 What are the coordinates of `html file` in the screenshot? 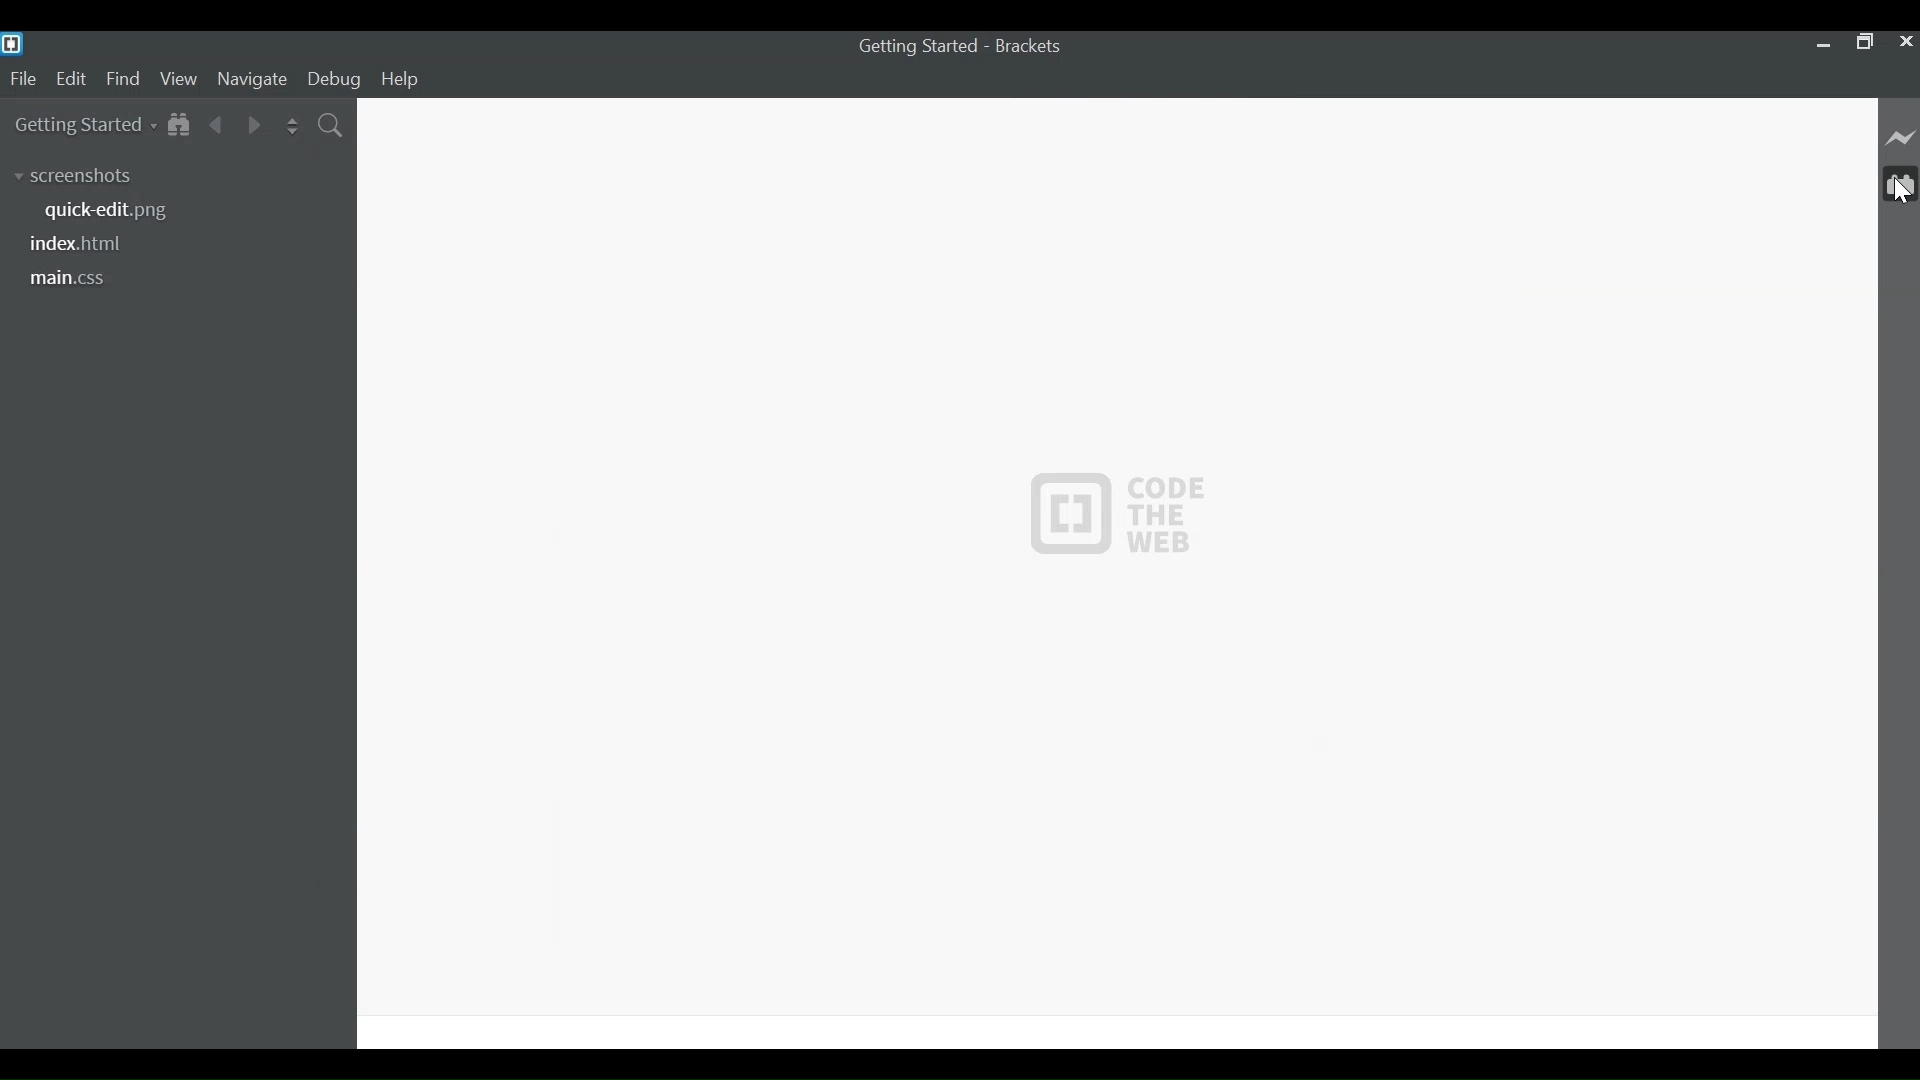 It's located at (79, 245).